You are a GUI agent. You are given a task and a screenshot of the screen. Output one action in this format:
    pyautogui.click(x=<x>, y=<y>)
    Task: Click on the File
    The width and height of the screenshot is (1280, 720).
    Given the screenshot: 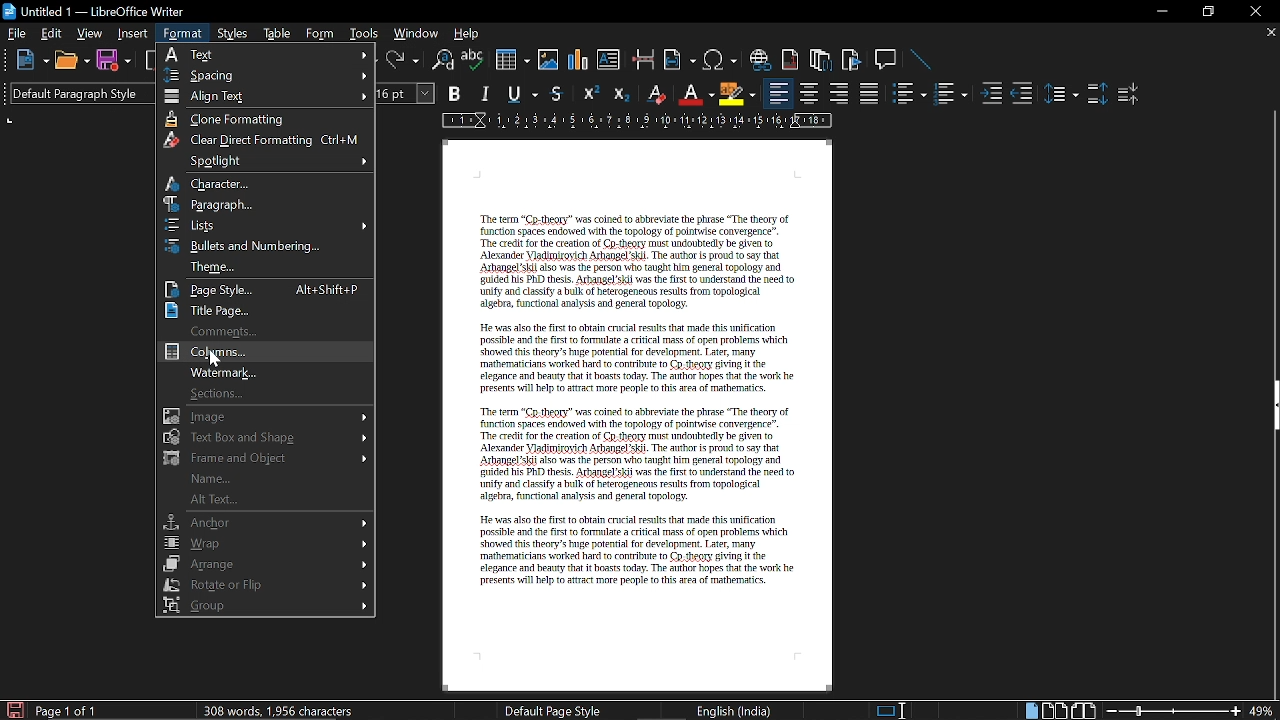 What is the action you would take?
    pyautogui.click(x=17, y=33)
    